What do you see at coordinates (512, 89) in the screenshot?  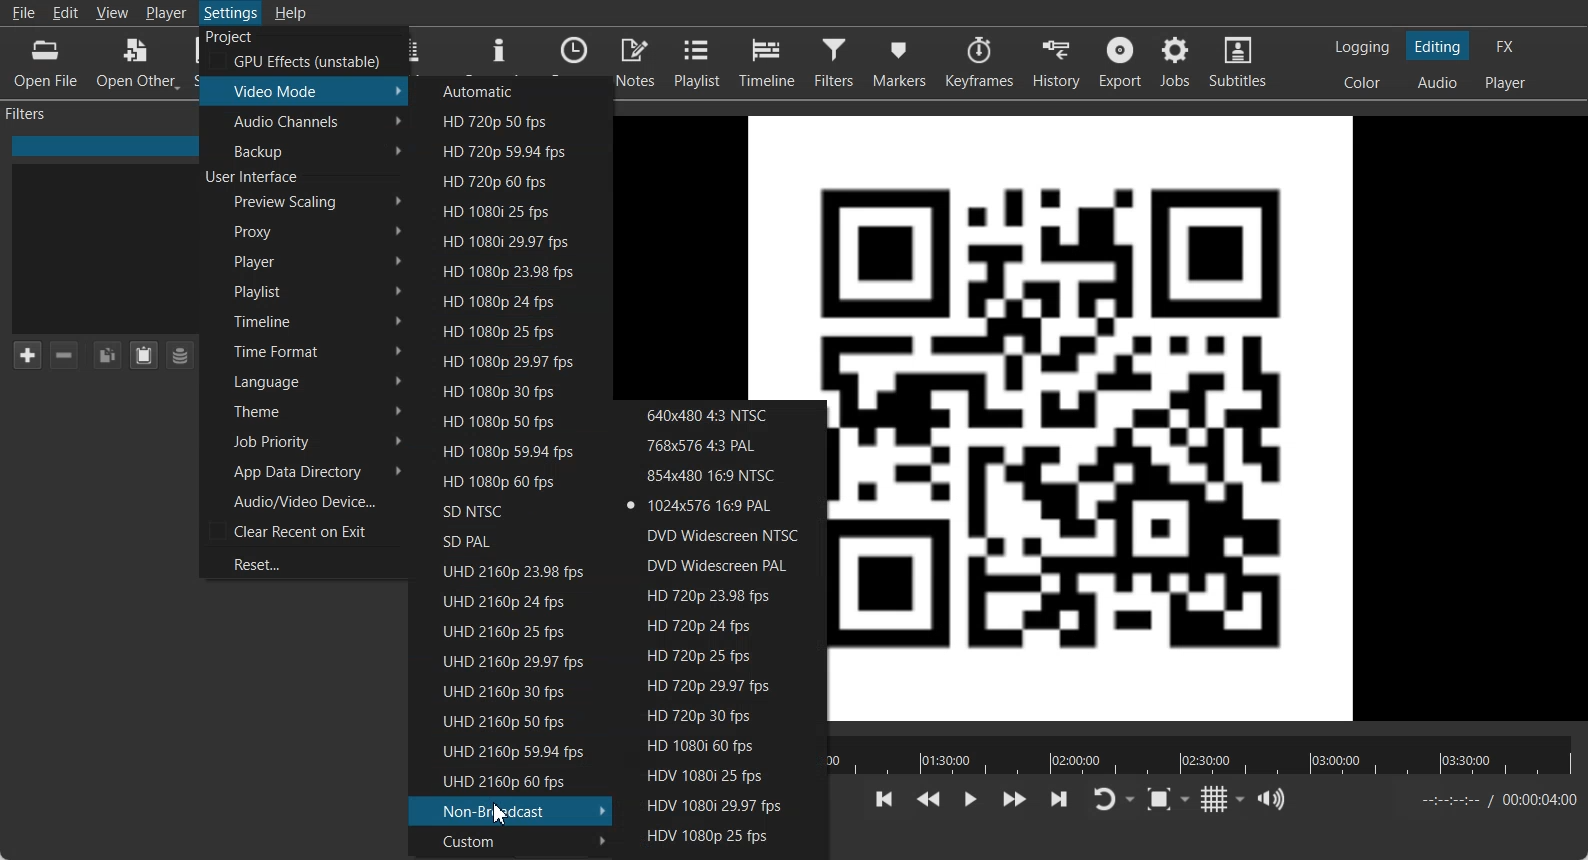 I see `Automatics` at bounding box center [512, 89].